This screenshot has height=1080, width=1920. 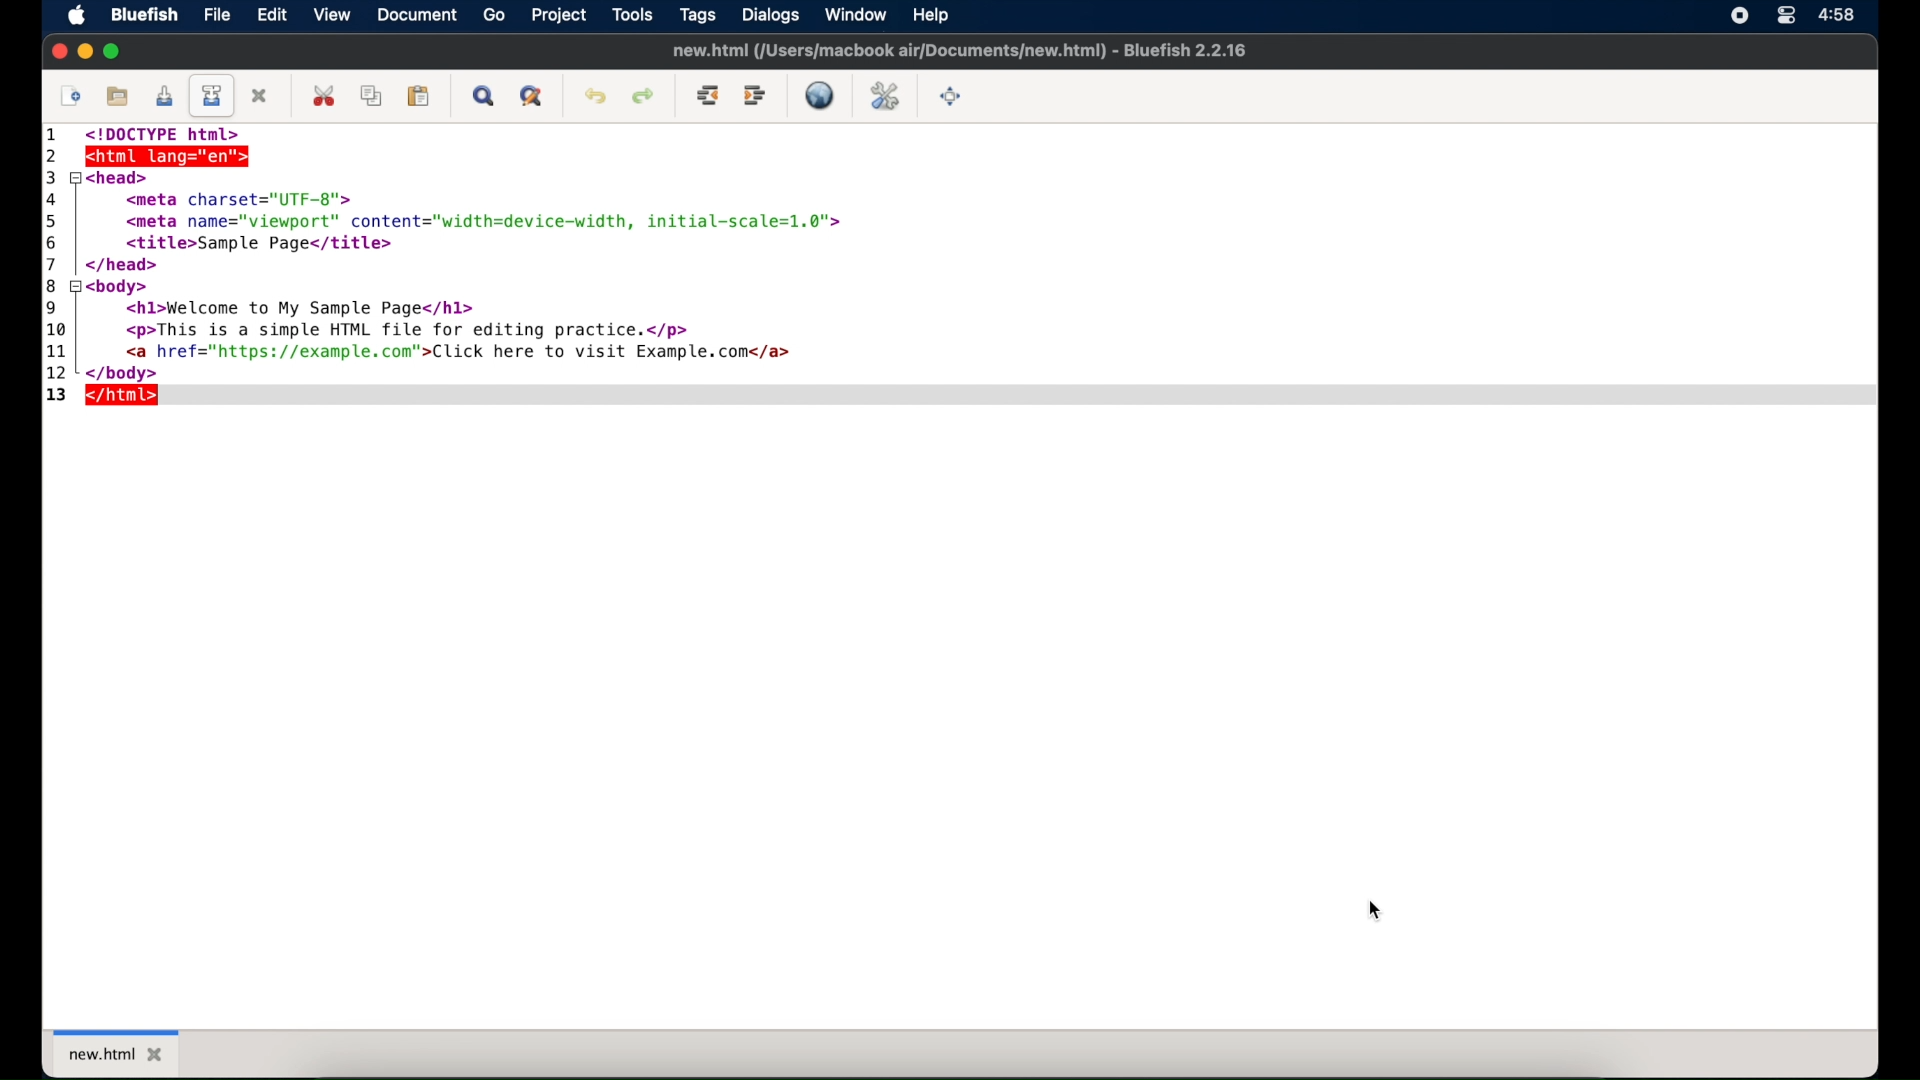 I want to click on 8, so click(x=54, y=285).